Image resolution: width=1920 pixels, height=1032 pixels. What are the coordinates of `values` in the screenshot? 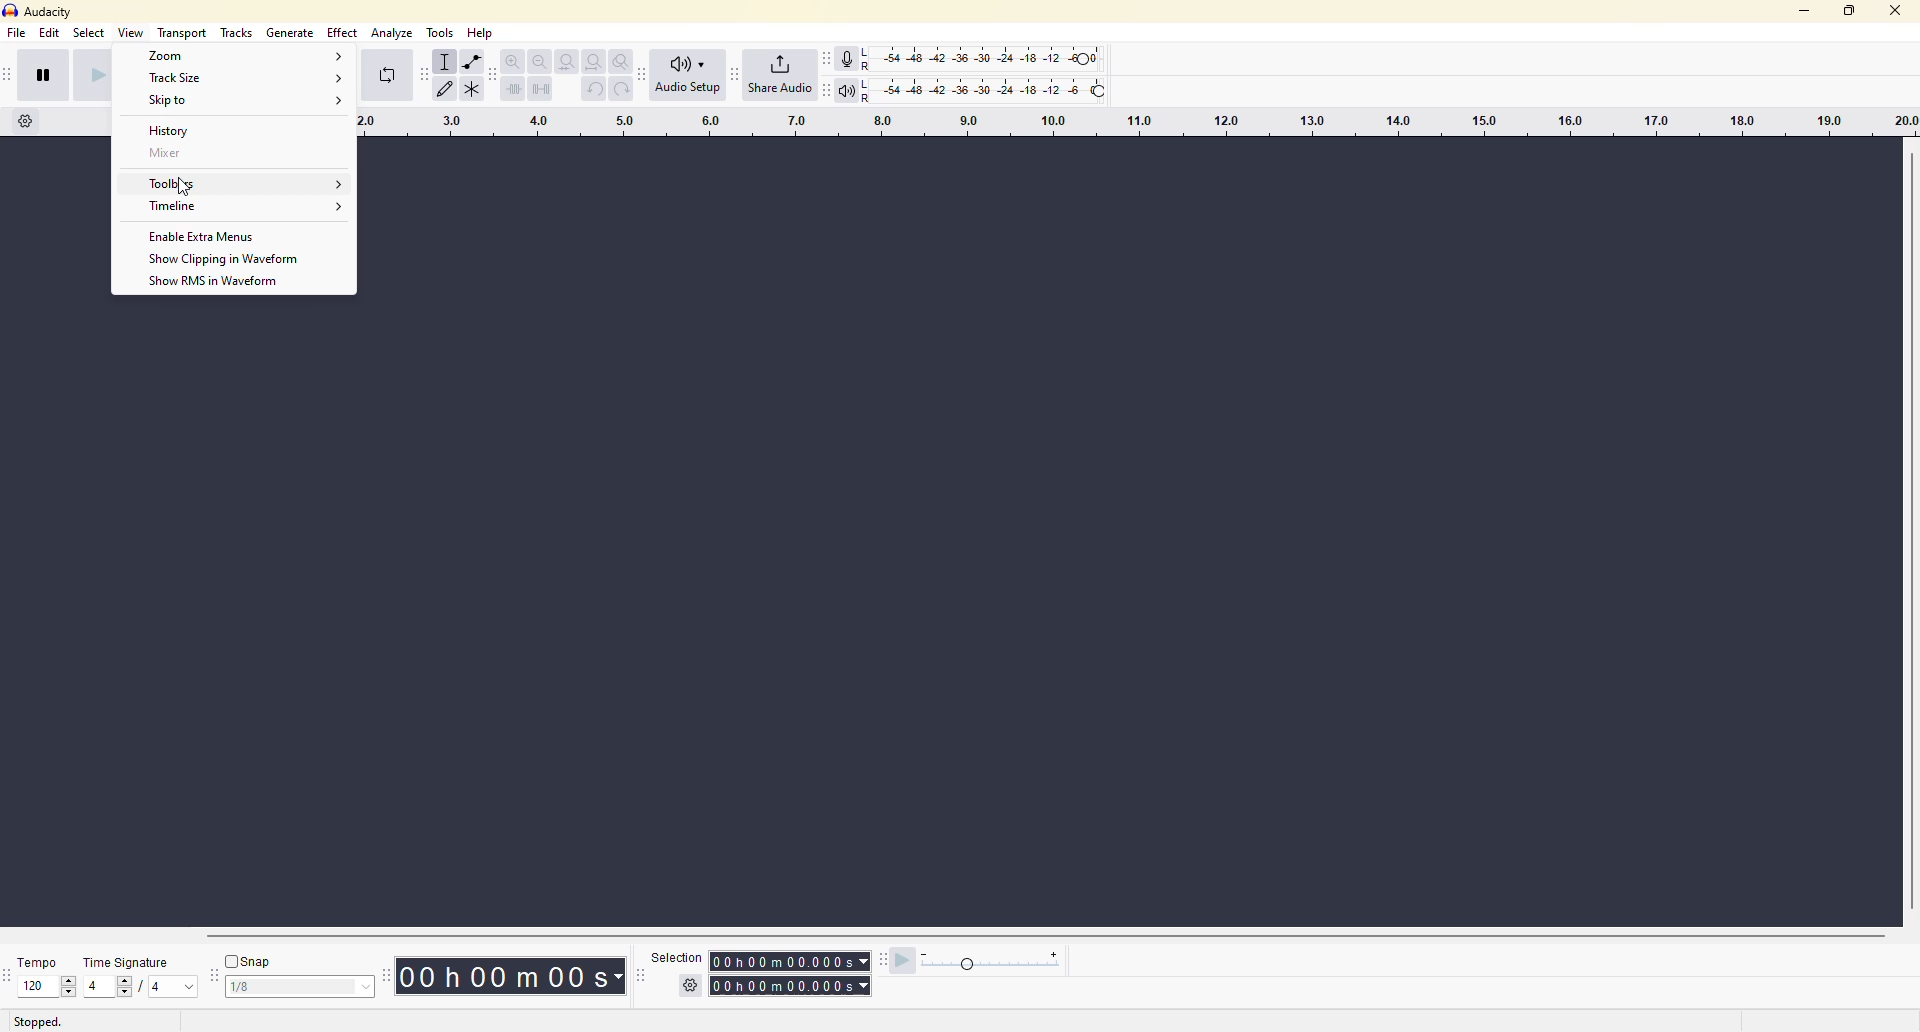 It's located at (169, 987).